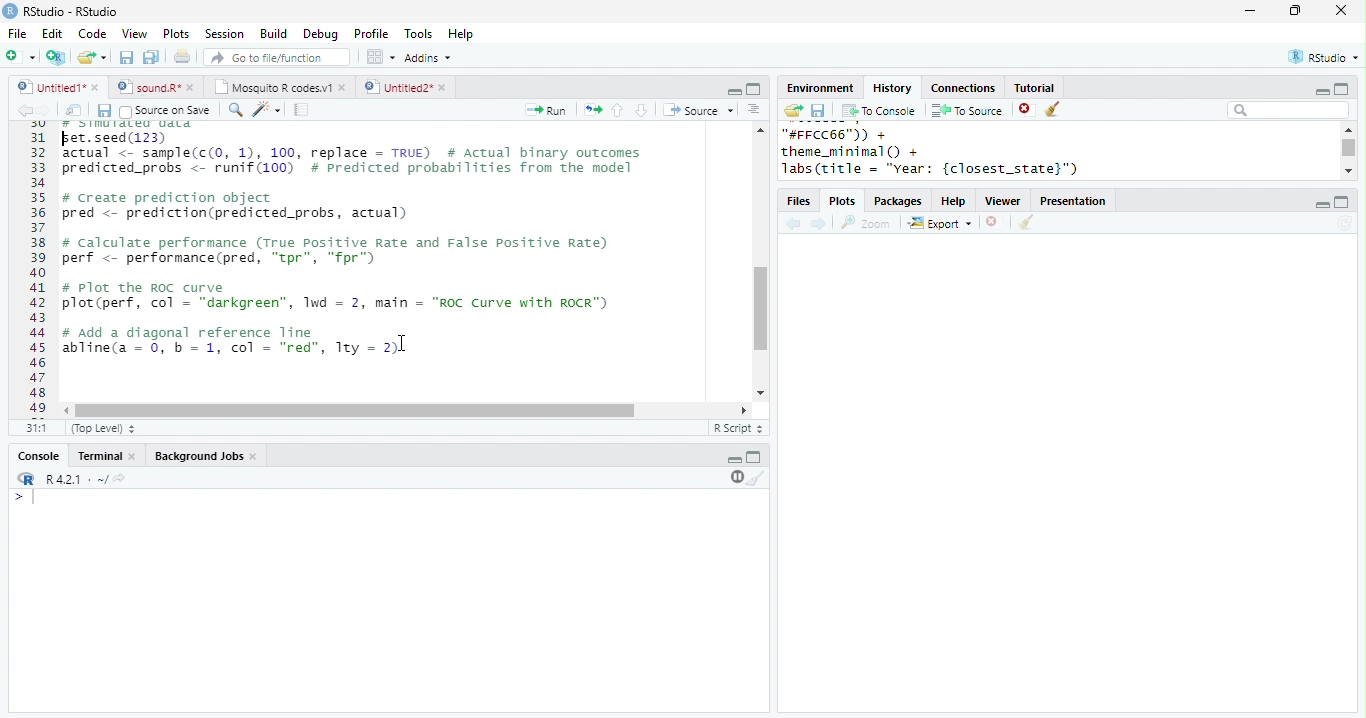  What do you see at coordinates (57, 57) in the screenshot?
I see `new project` at bounding box center [57, 57].